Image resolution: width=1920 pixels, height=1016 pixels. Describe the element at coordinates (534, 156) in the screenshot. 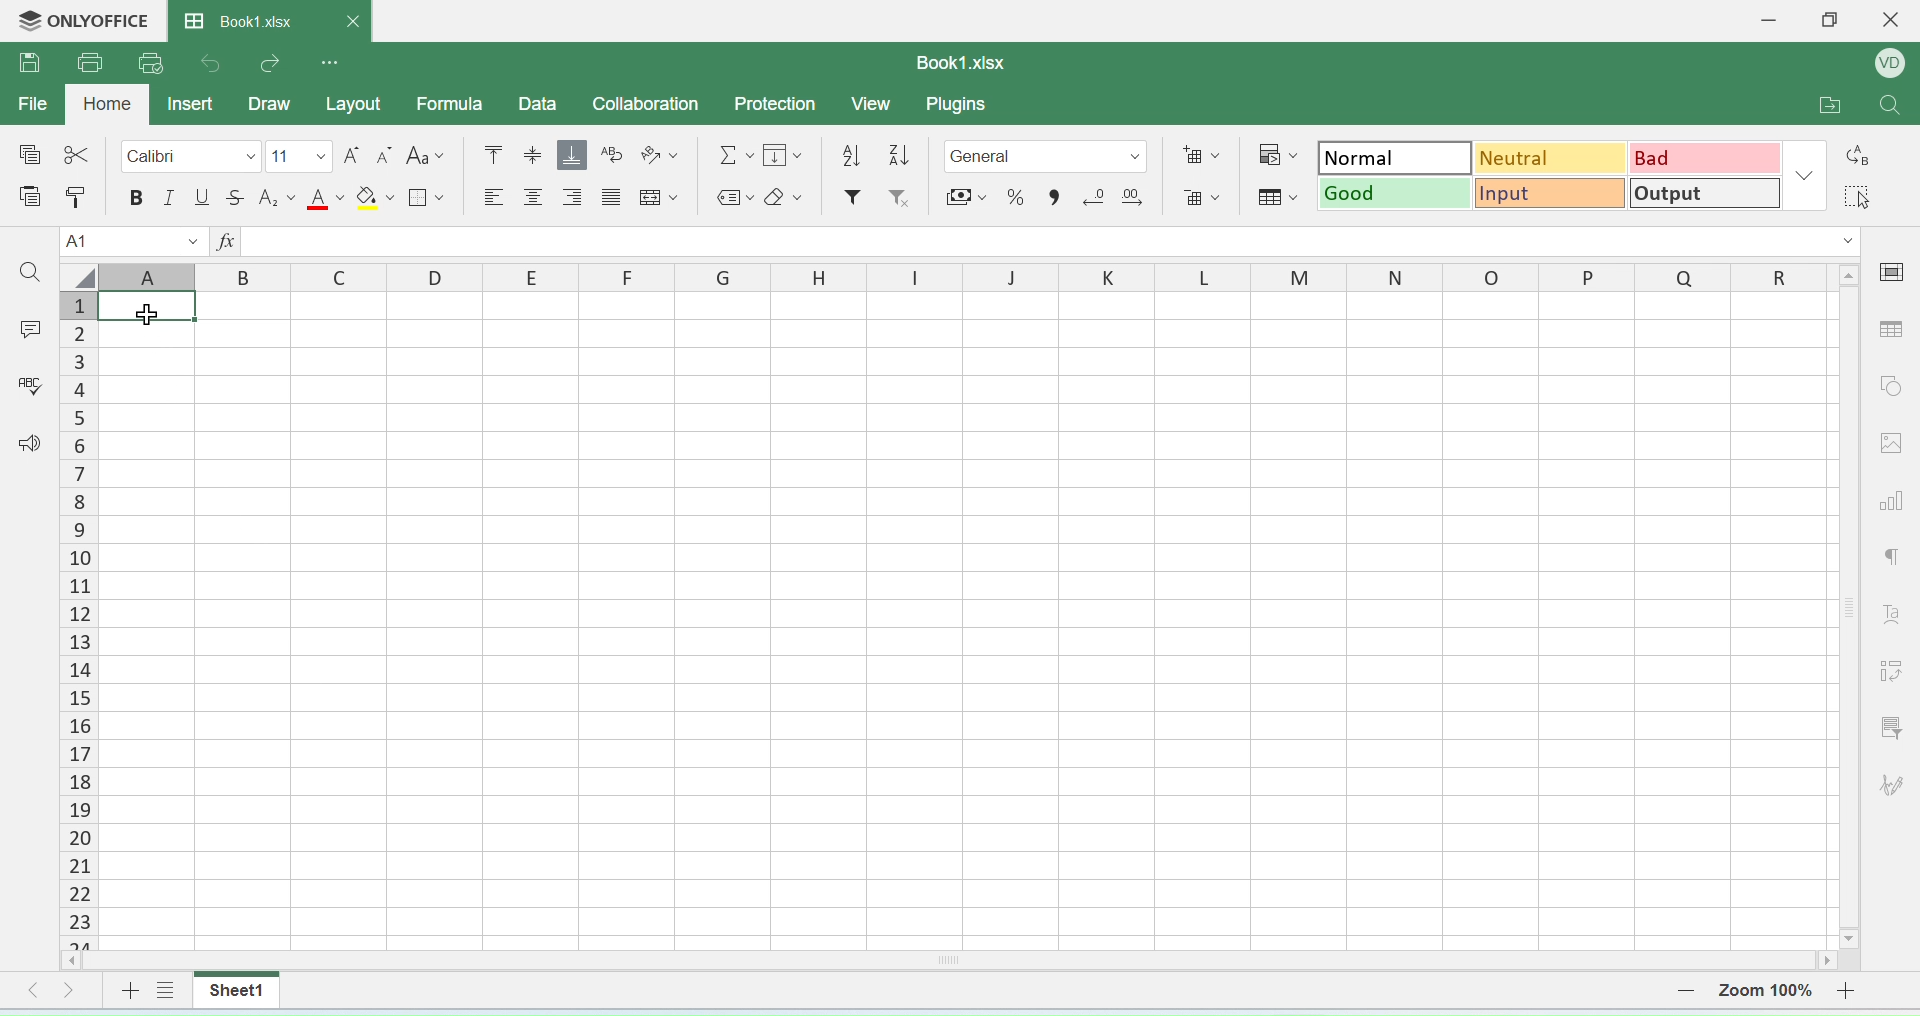

I see `align center` at that location.